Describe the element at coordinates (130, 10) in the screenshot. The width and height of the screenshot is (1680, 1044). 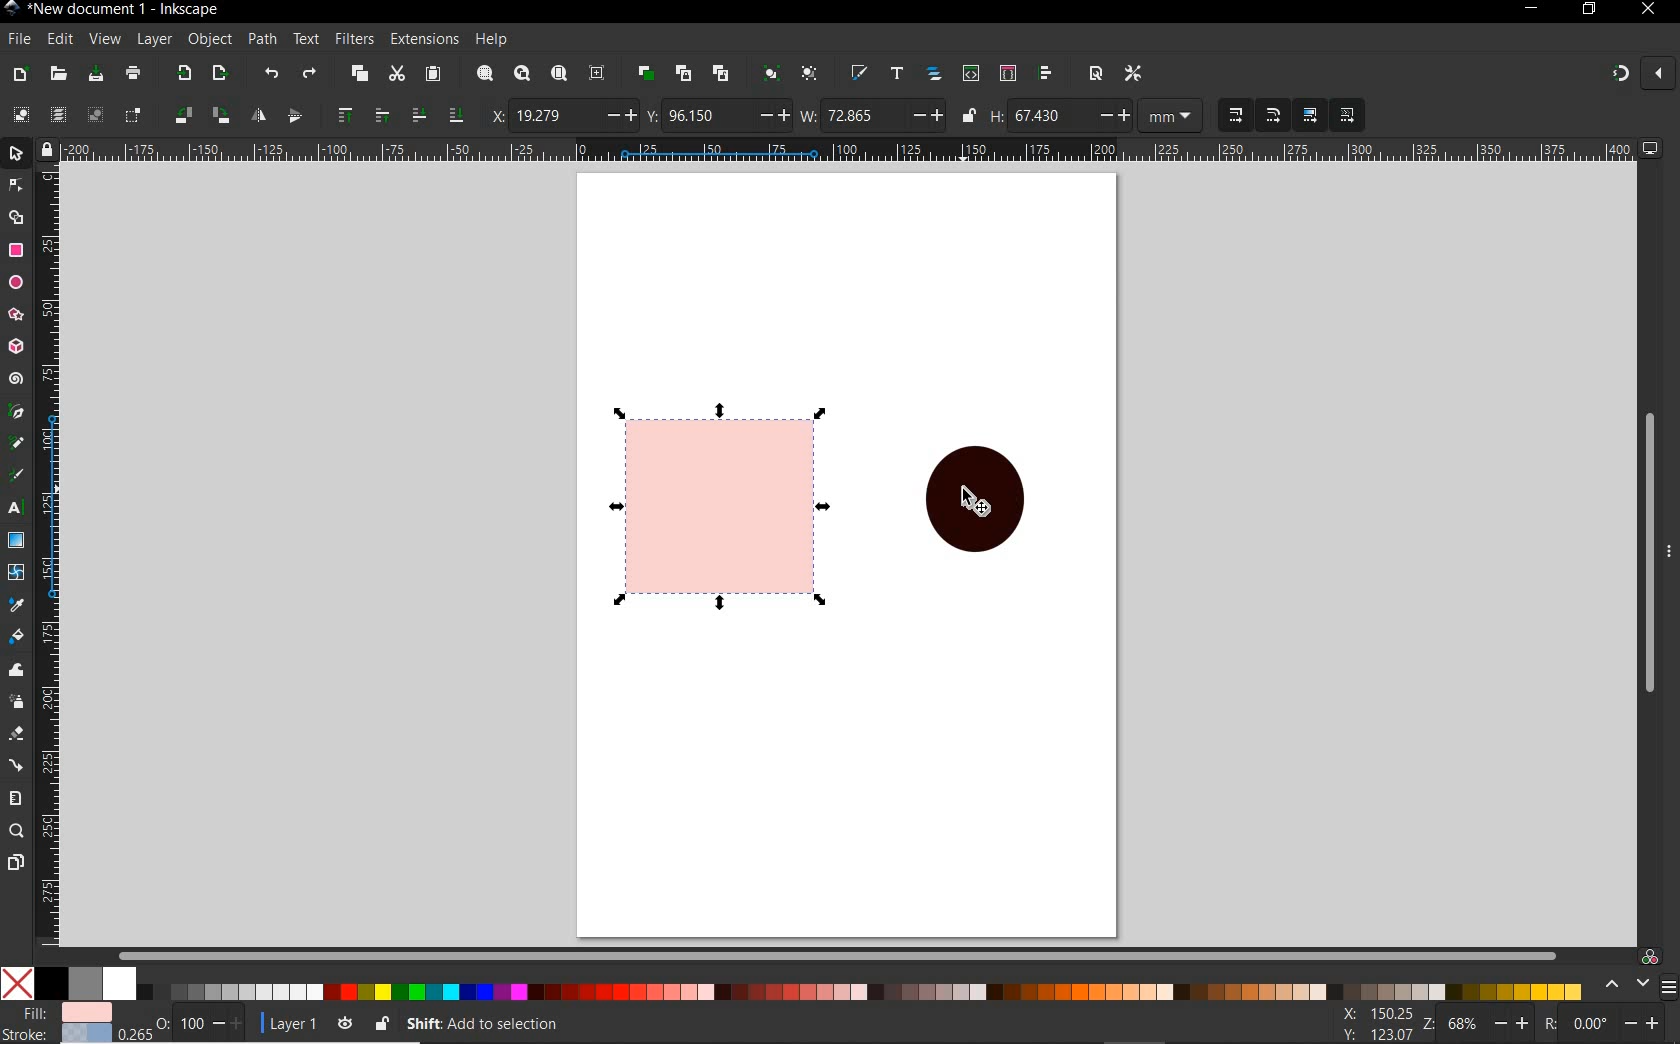
I see `new document 1` at that location.